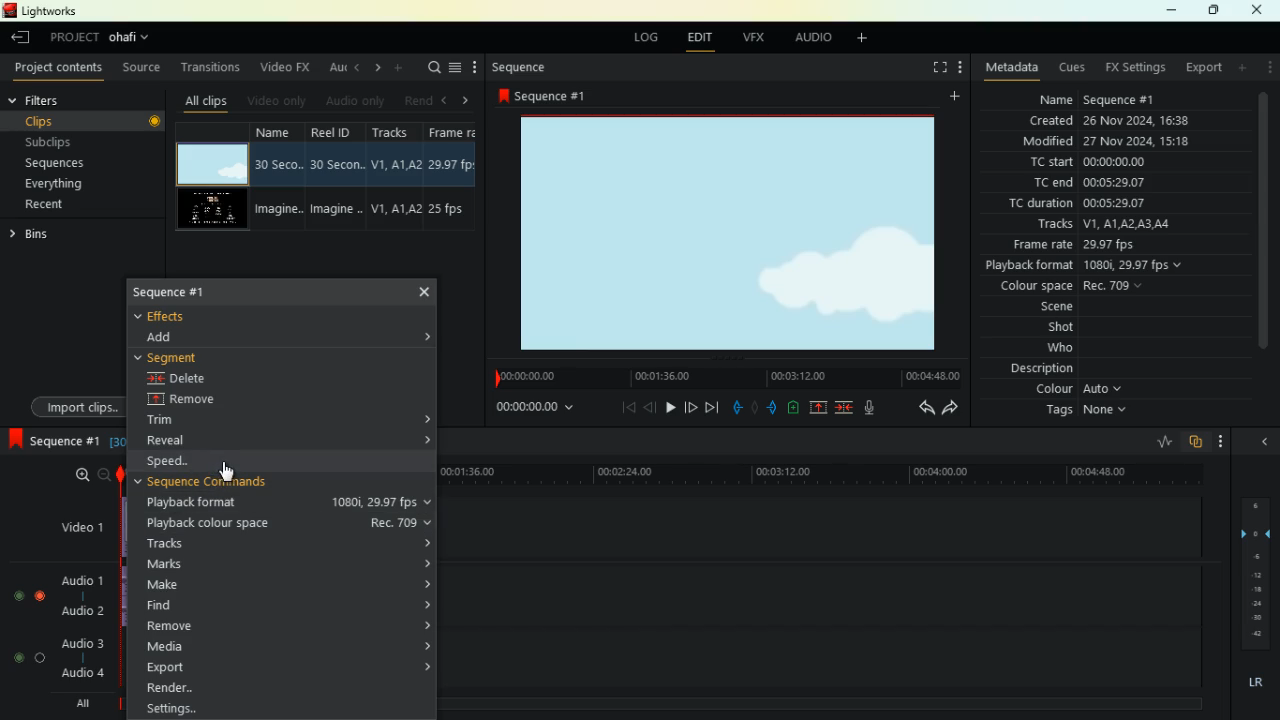 The image size is (1280, 720). What do you see at coordinates (815, 40) in the screenshot?
I see `audio` at bounding box center [815, 40].